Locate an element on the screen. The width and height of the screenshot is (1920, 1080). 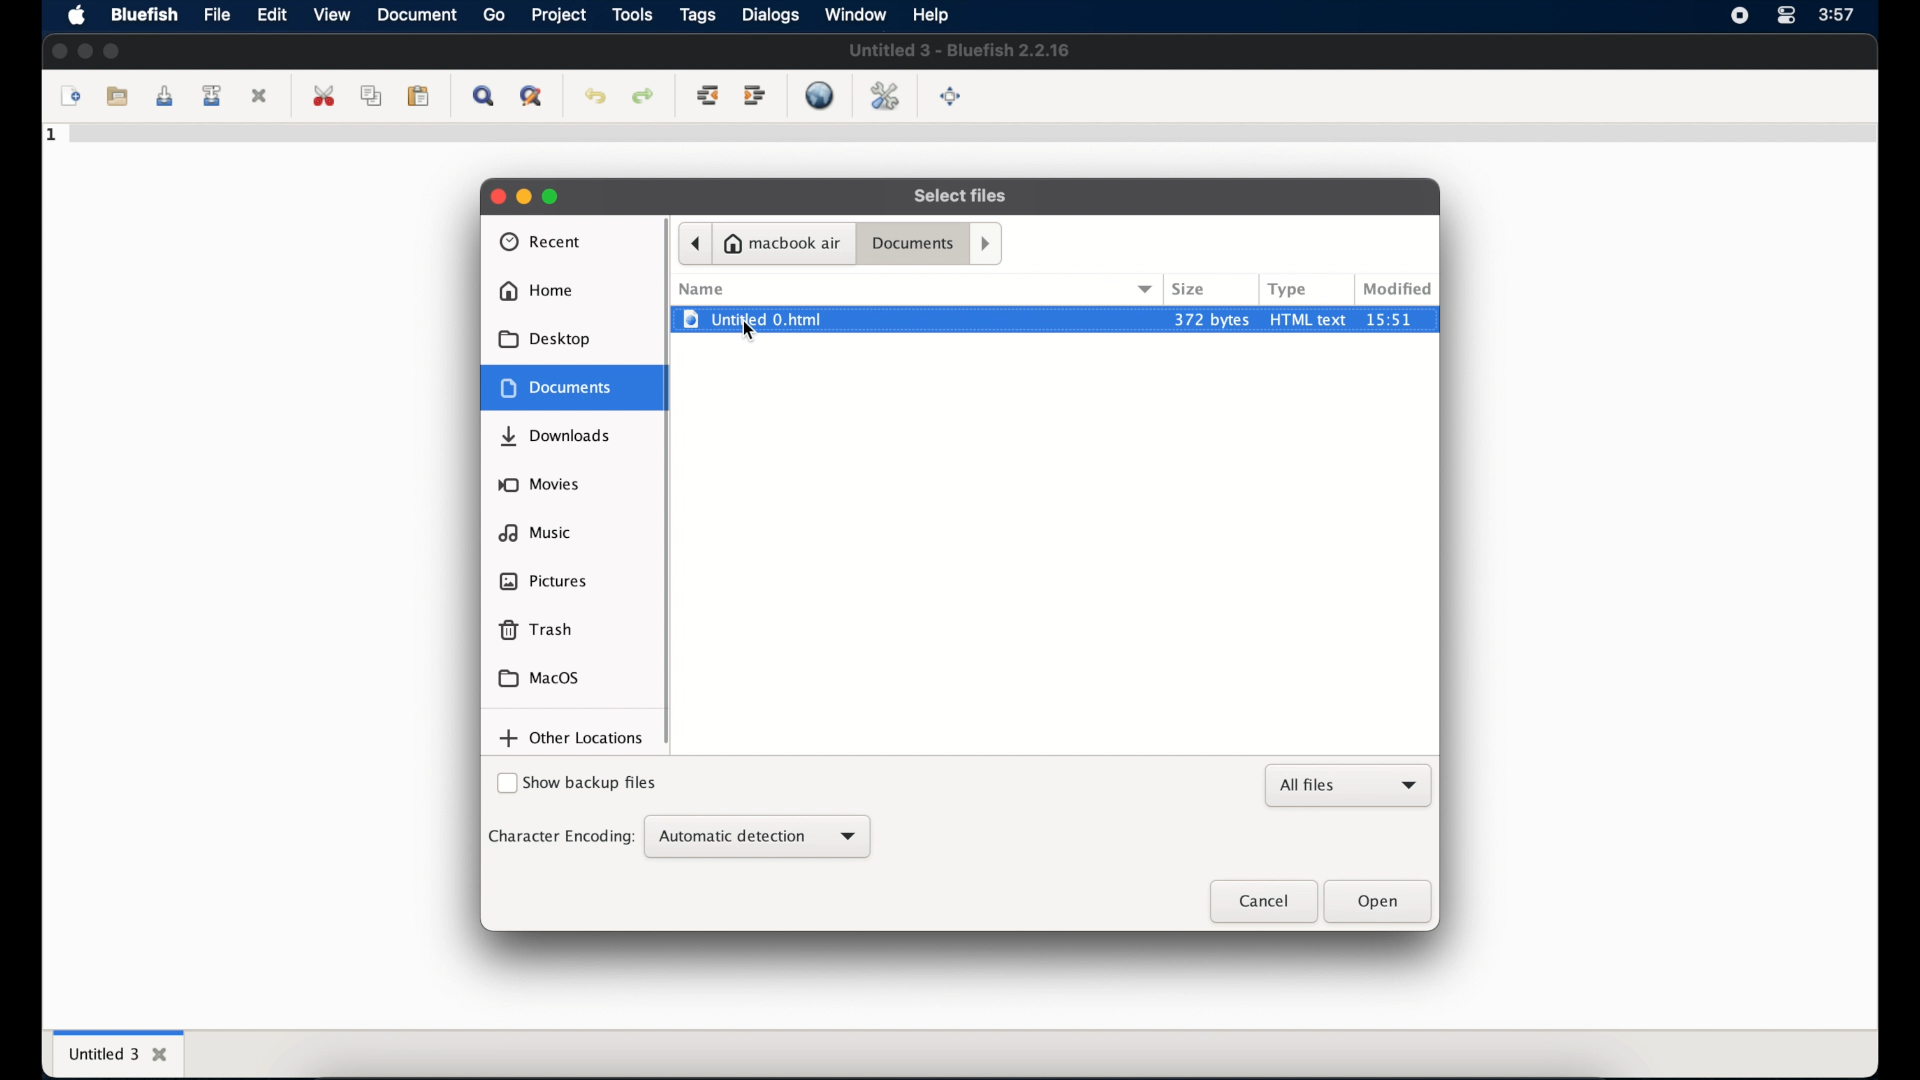
cursor is located at coordinates (750, 331).